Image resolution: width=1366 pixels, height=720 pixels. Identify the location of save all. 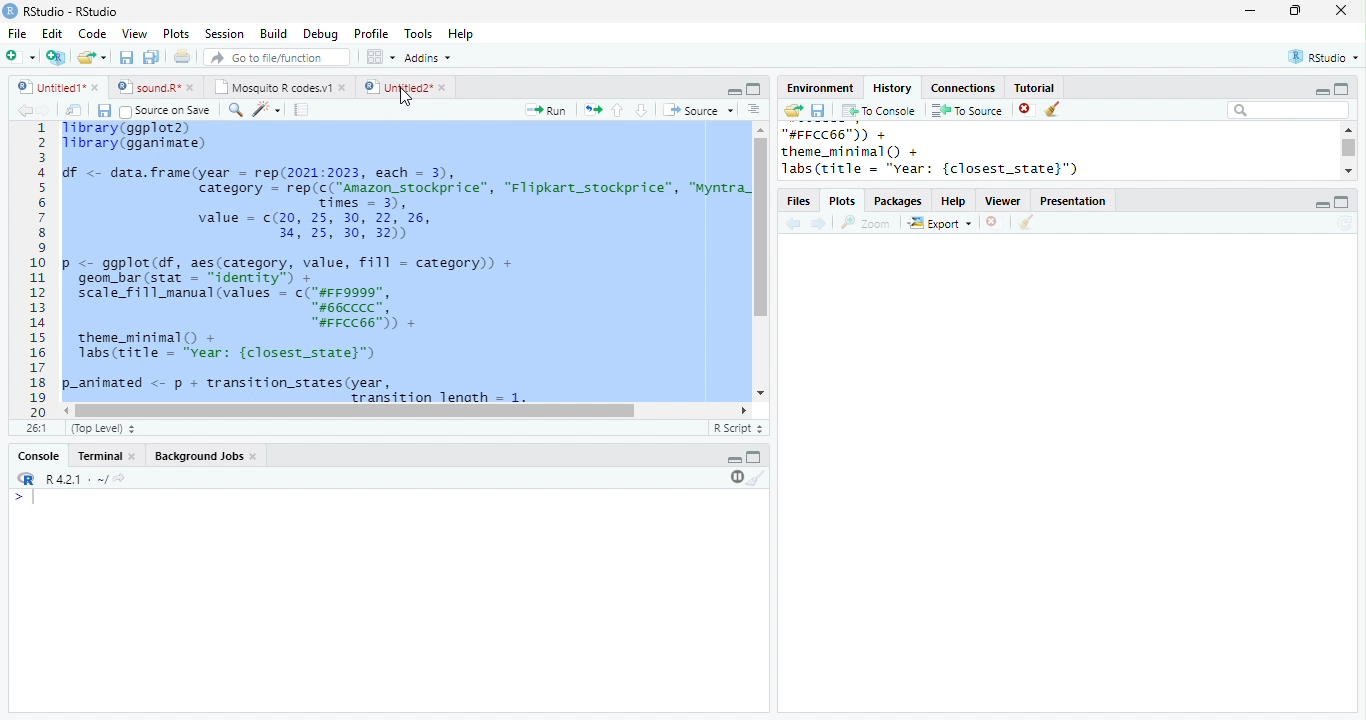
(151, 58).